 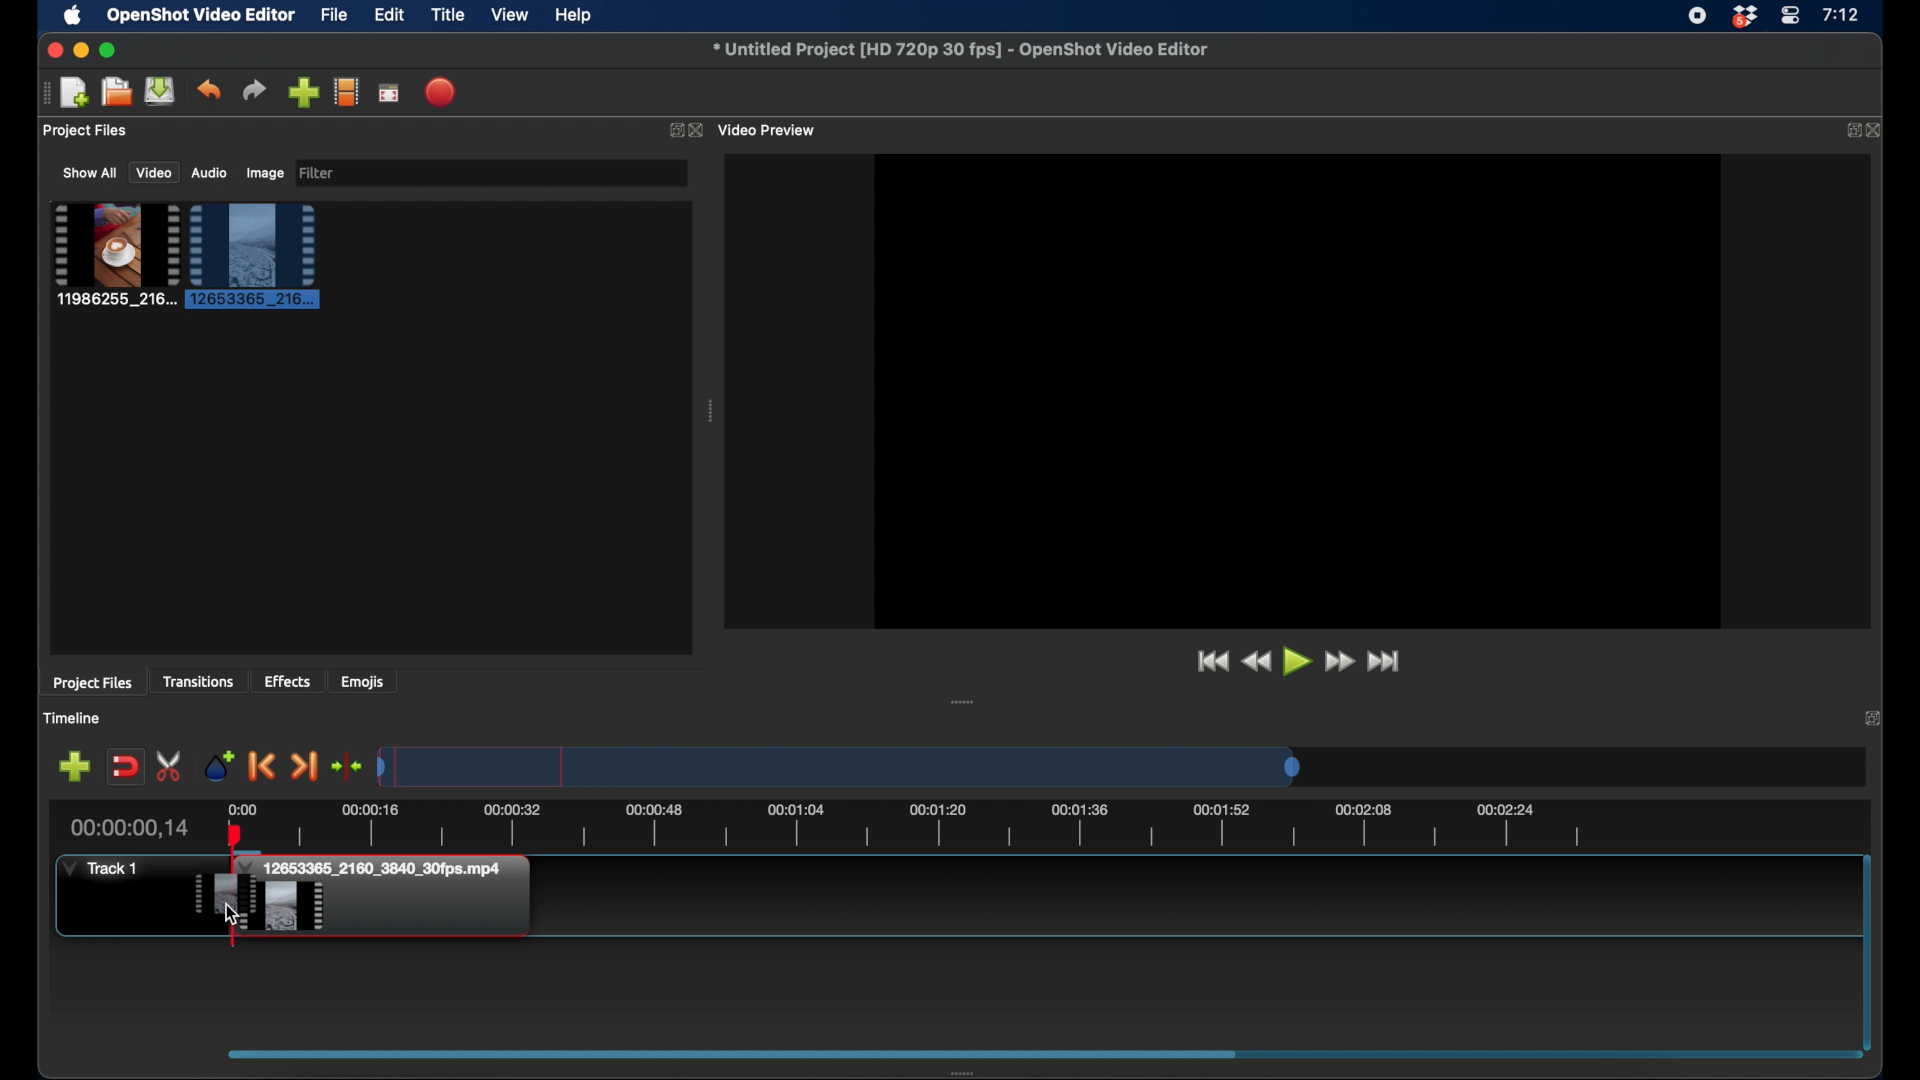 I want to click on file, so click(x=334, y=14).